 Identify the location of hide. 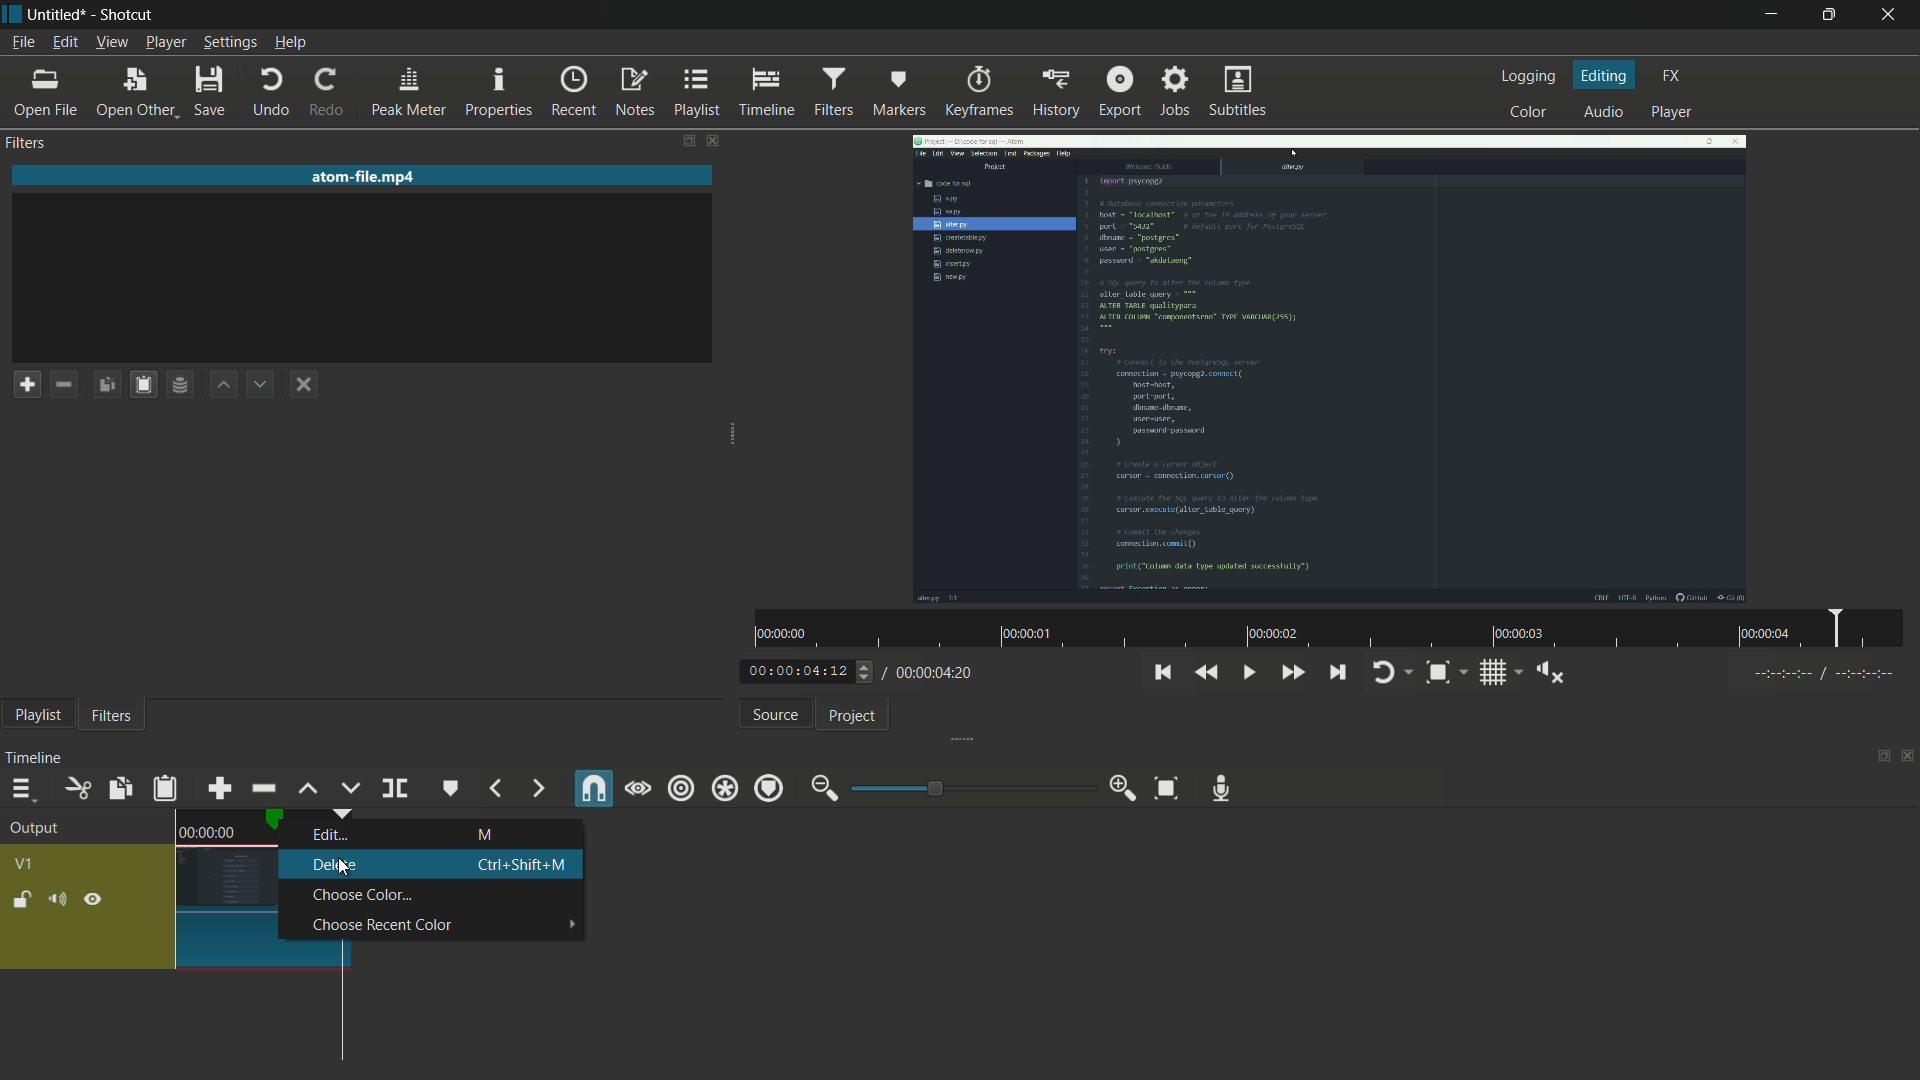
(95, 898).